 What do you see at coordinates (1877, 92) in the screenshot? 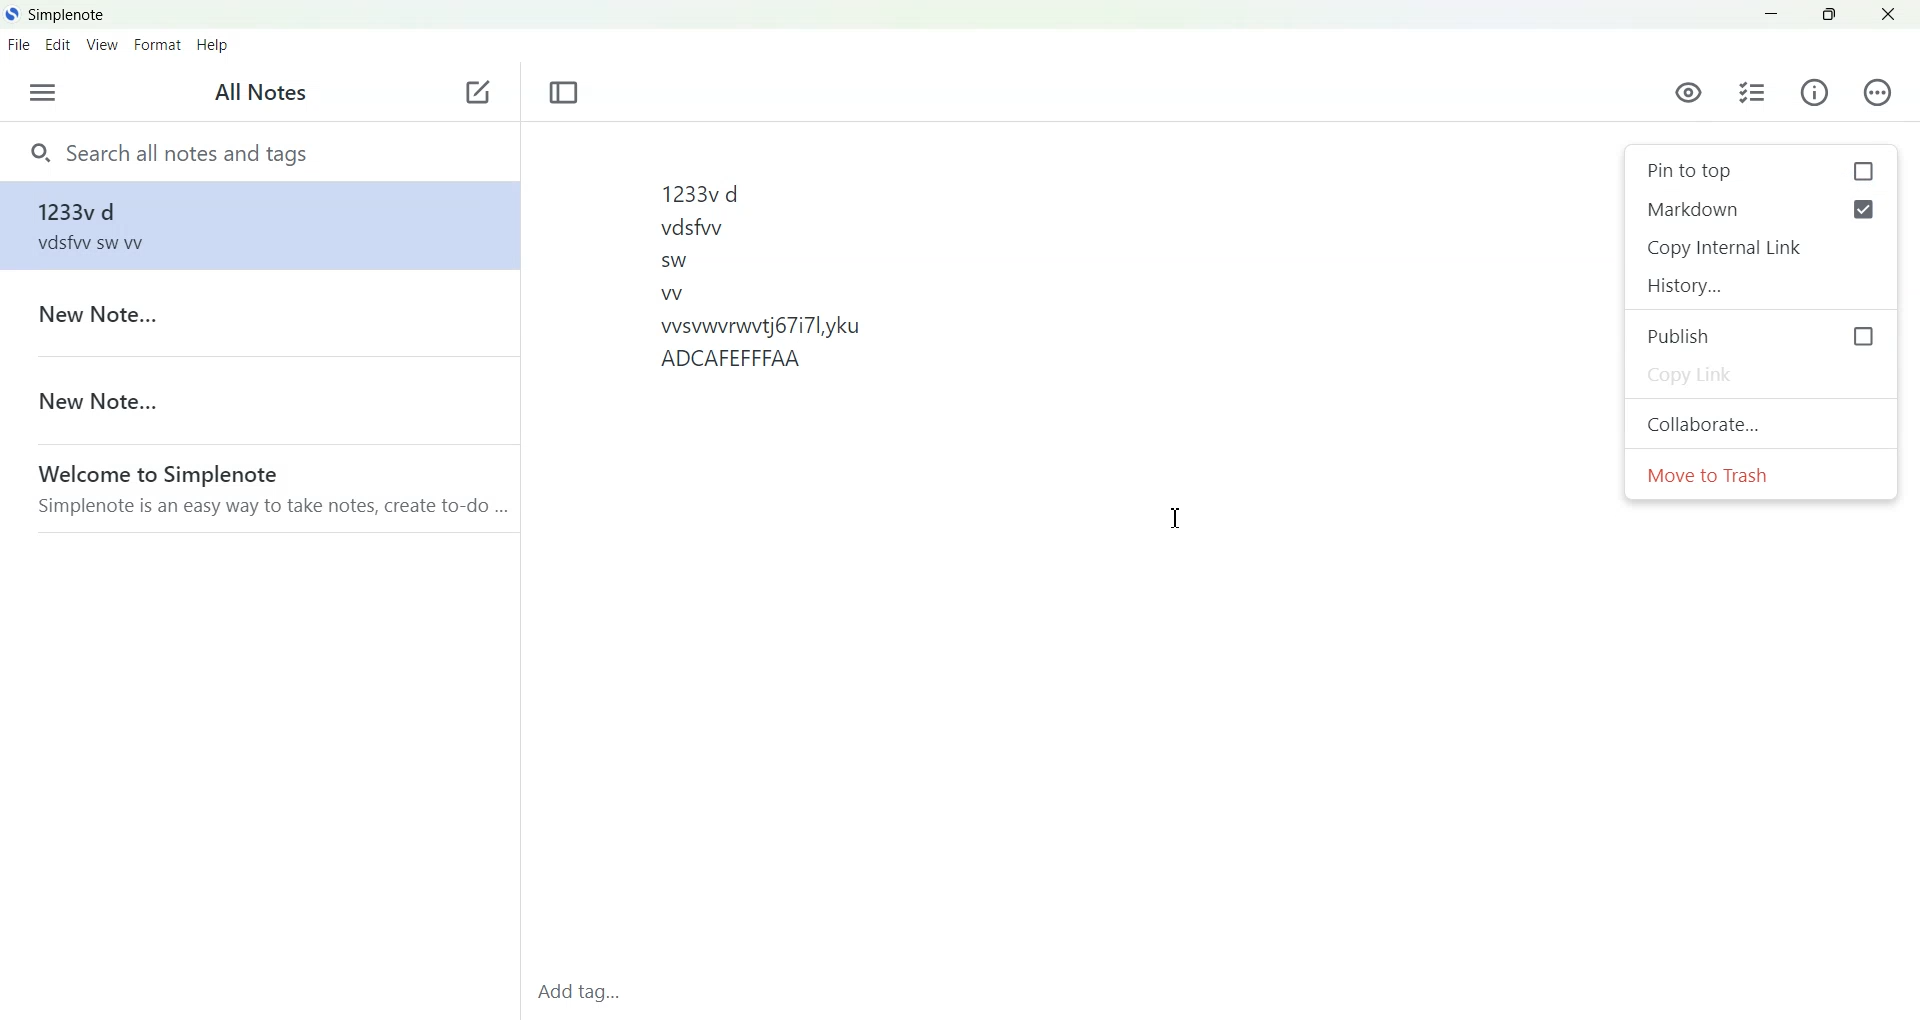
I see `Action` at bounding box center [1877, 92].